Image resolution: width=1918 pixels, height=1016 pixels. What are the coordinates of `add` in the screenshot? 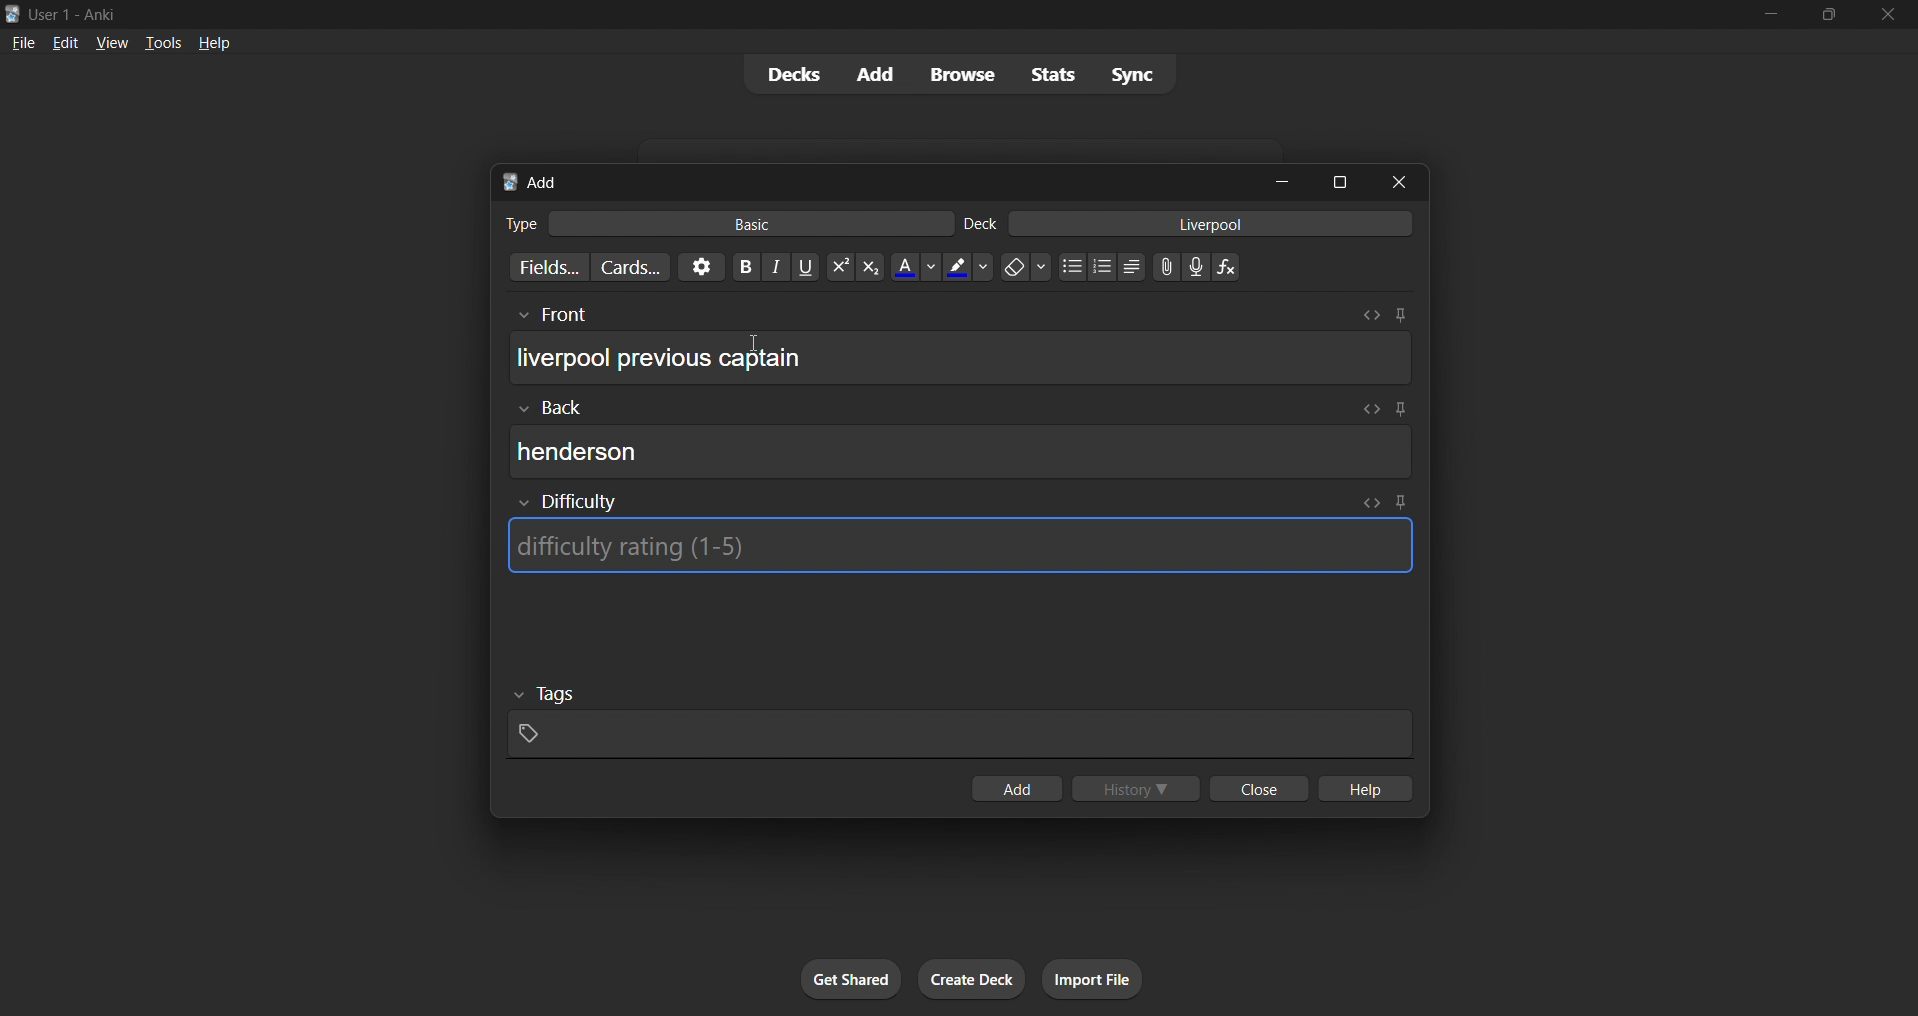 It's located at (871, 73).